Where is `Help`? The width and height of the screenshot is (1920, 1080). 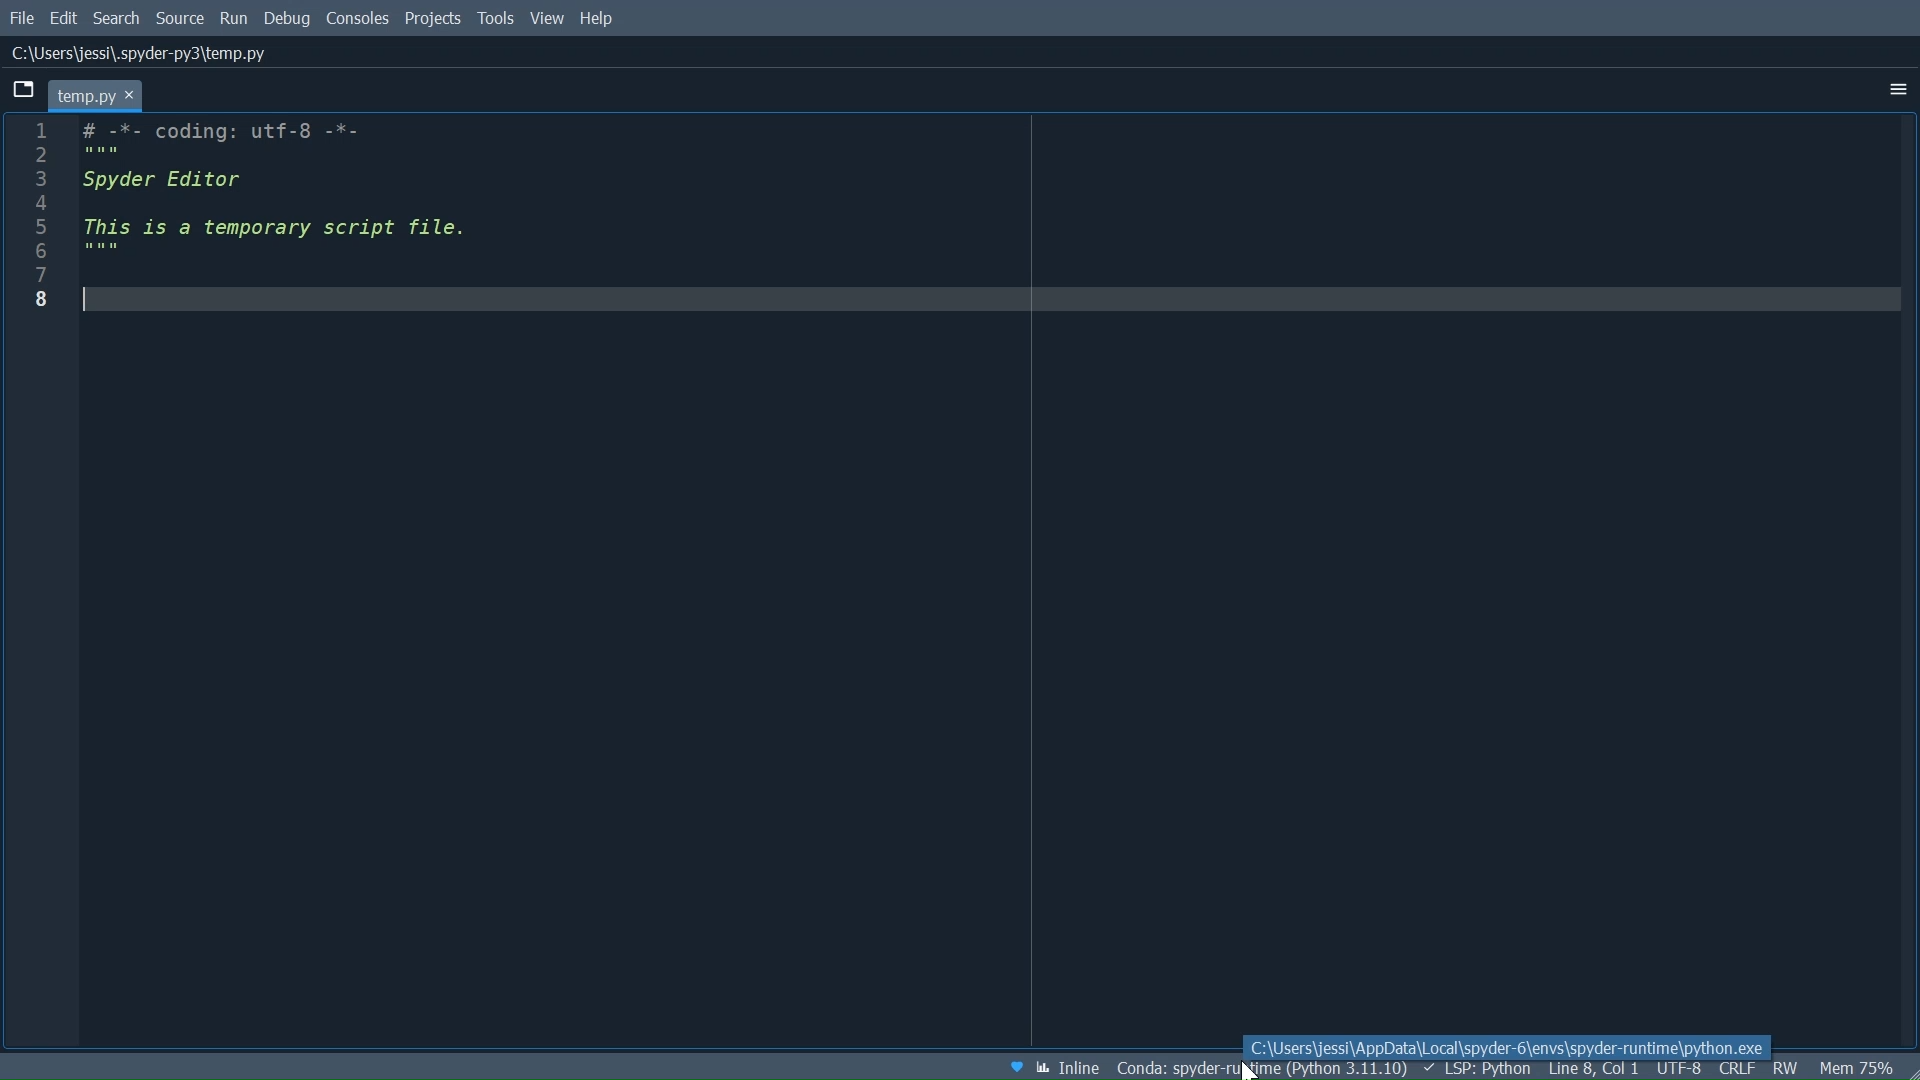
Help is located at coordinates (601, 17).